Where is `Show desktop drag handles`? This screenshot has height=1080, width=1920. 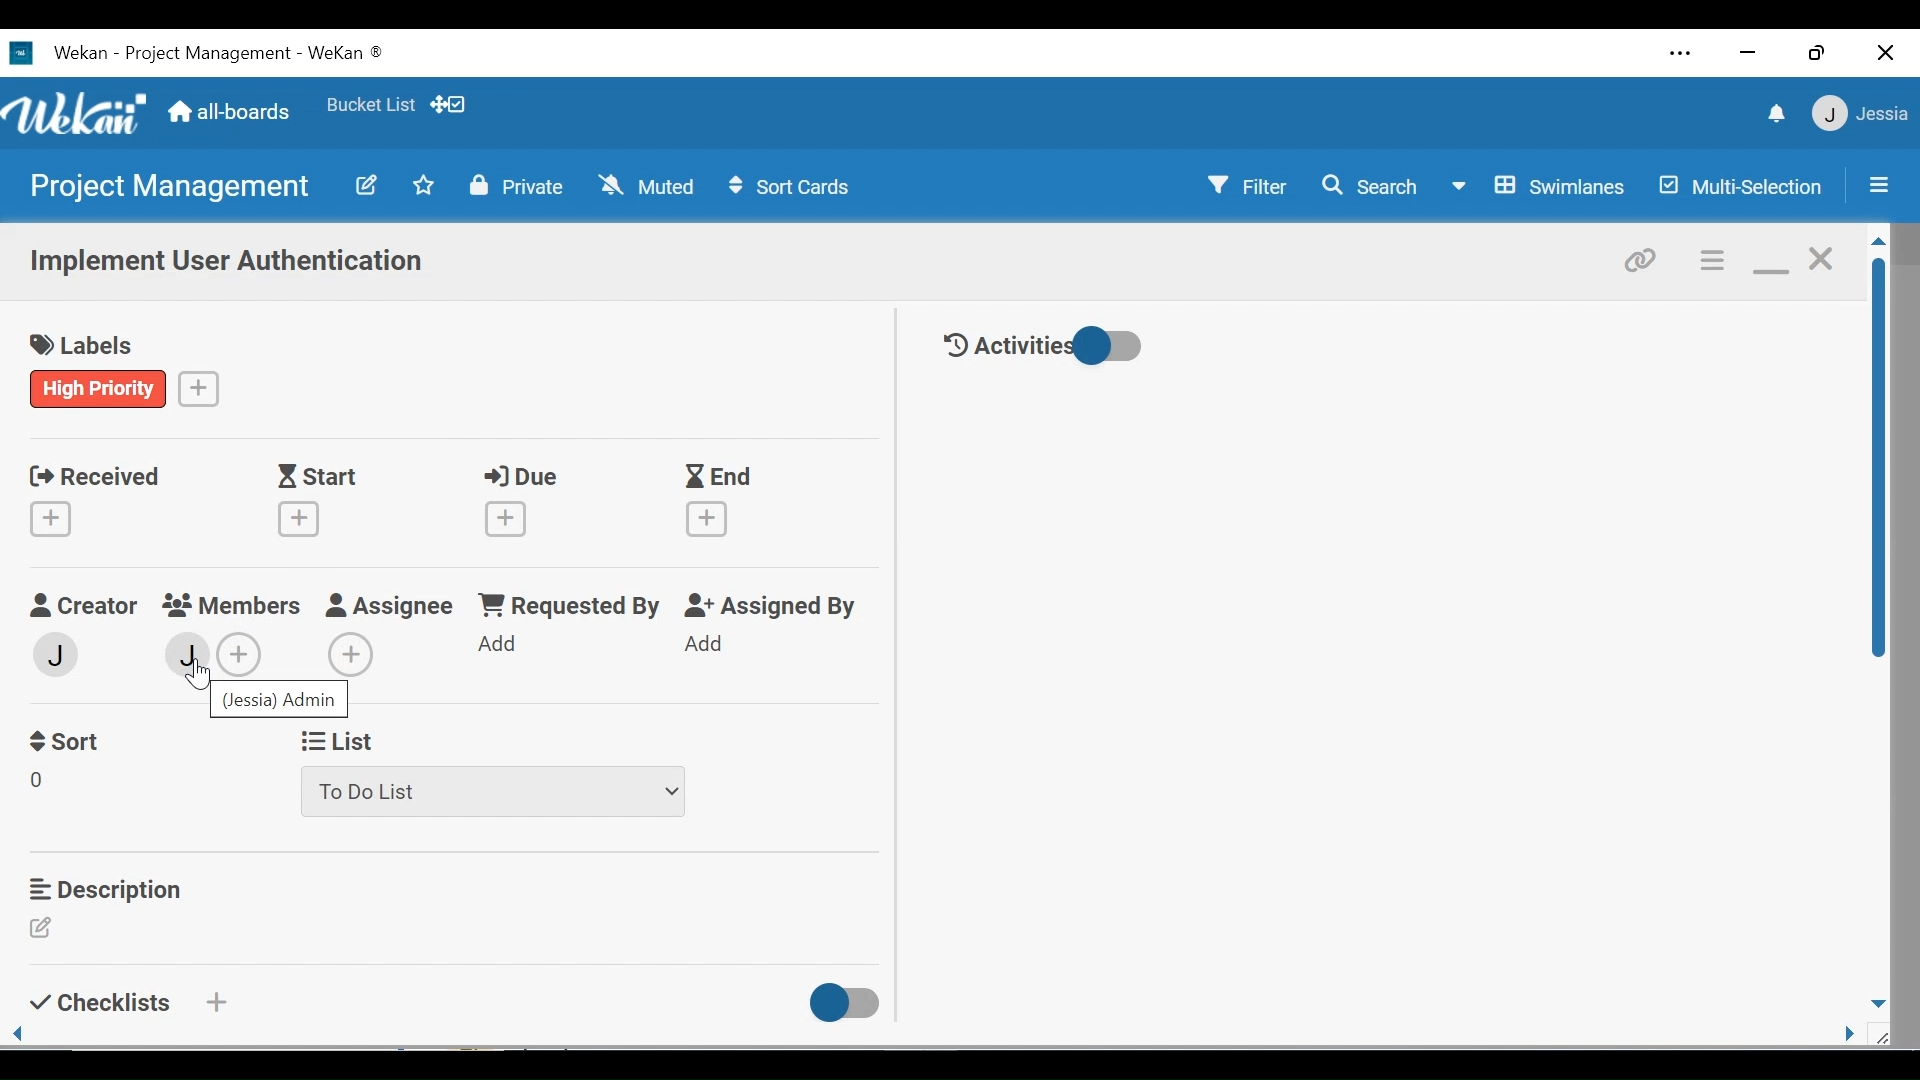
Show desktop drag handles is located at coordinates (453, 105).